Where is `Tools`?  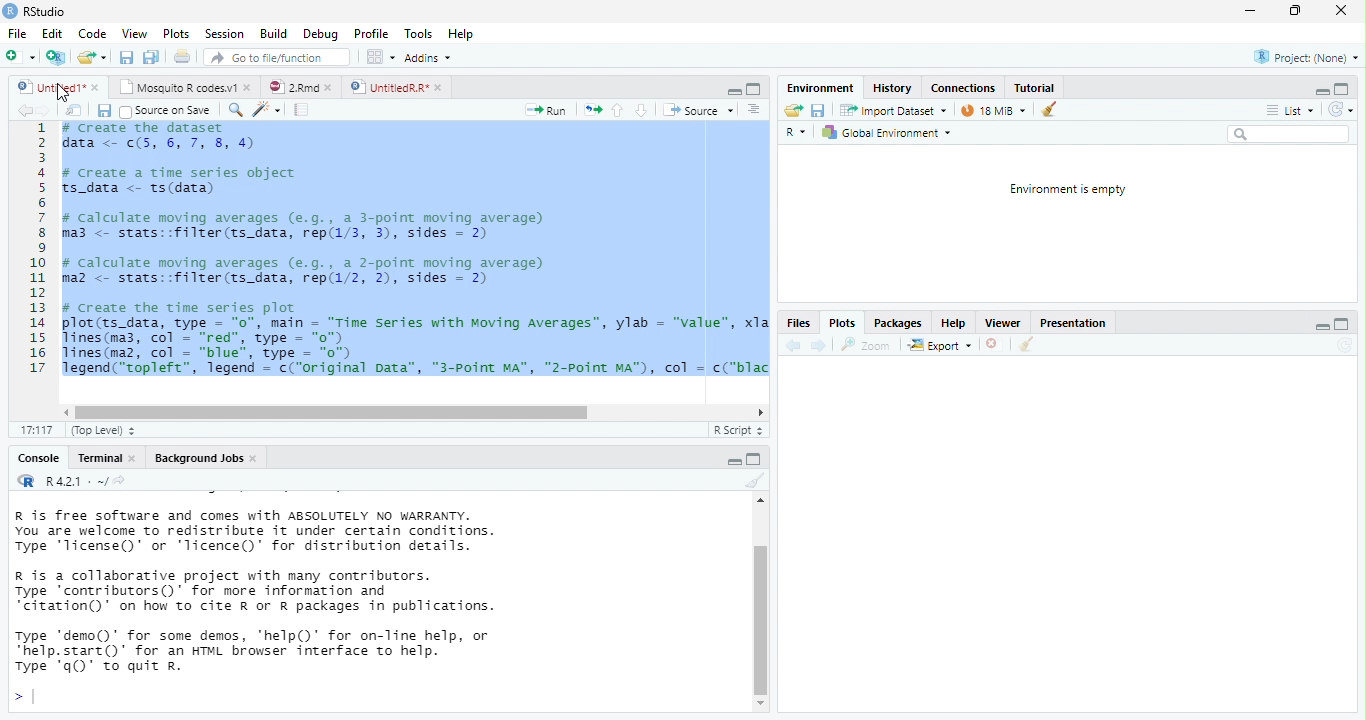
Tools is located at coordinates (419, 33).